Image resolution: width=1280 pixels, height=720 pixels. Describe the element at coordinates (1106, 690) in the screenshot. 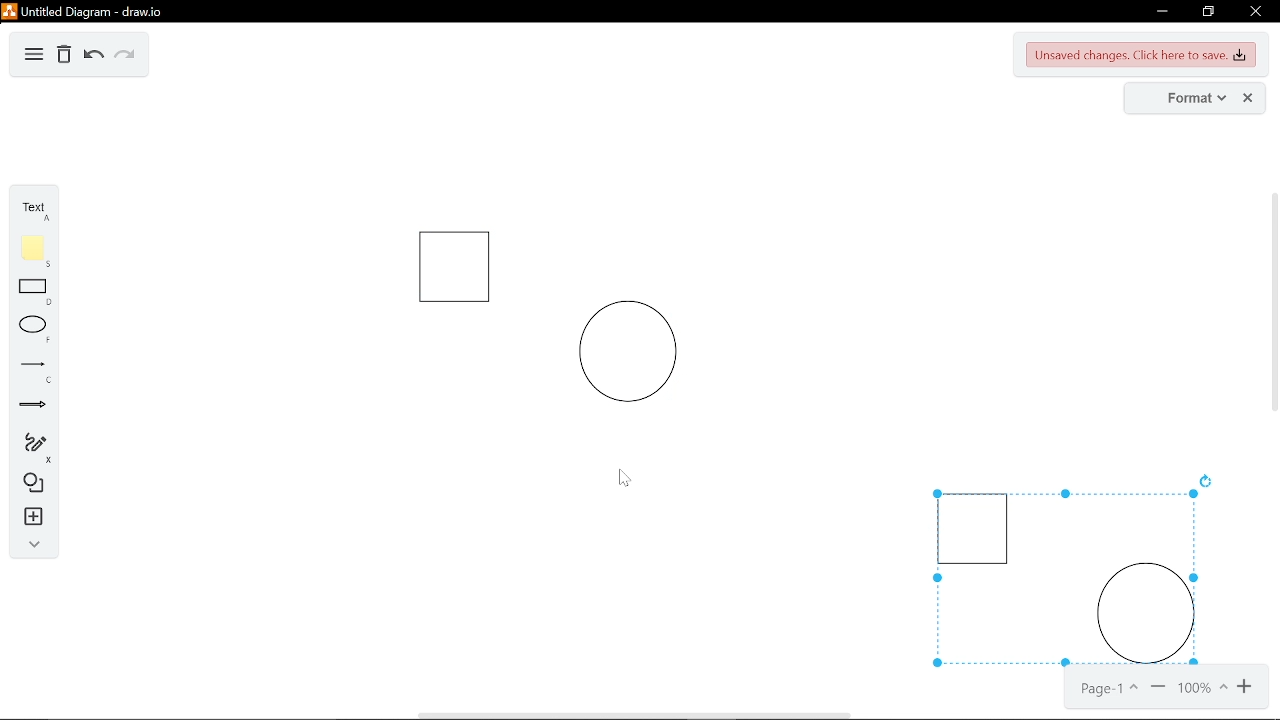

I see `current page` at that location.